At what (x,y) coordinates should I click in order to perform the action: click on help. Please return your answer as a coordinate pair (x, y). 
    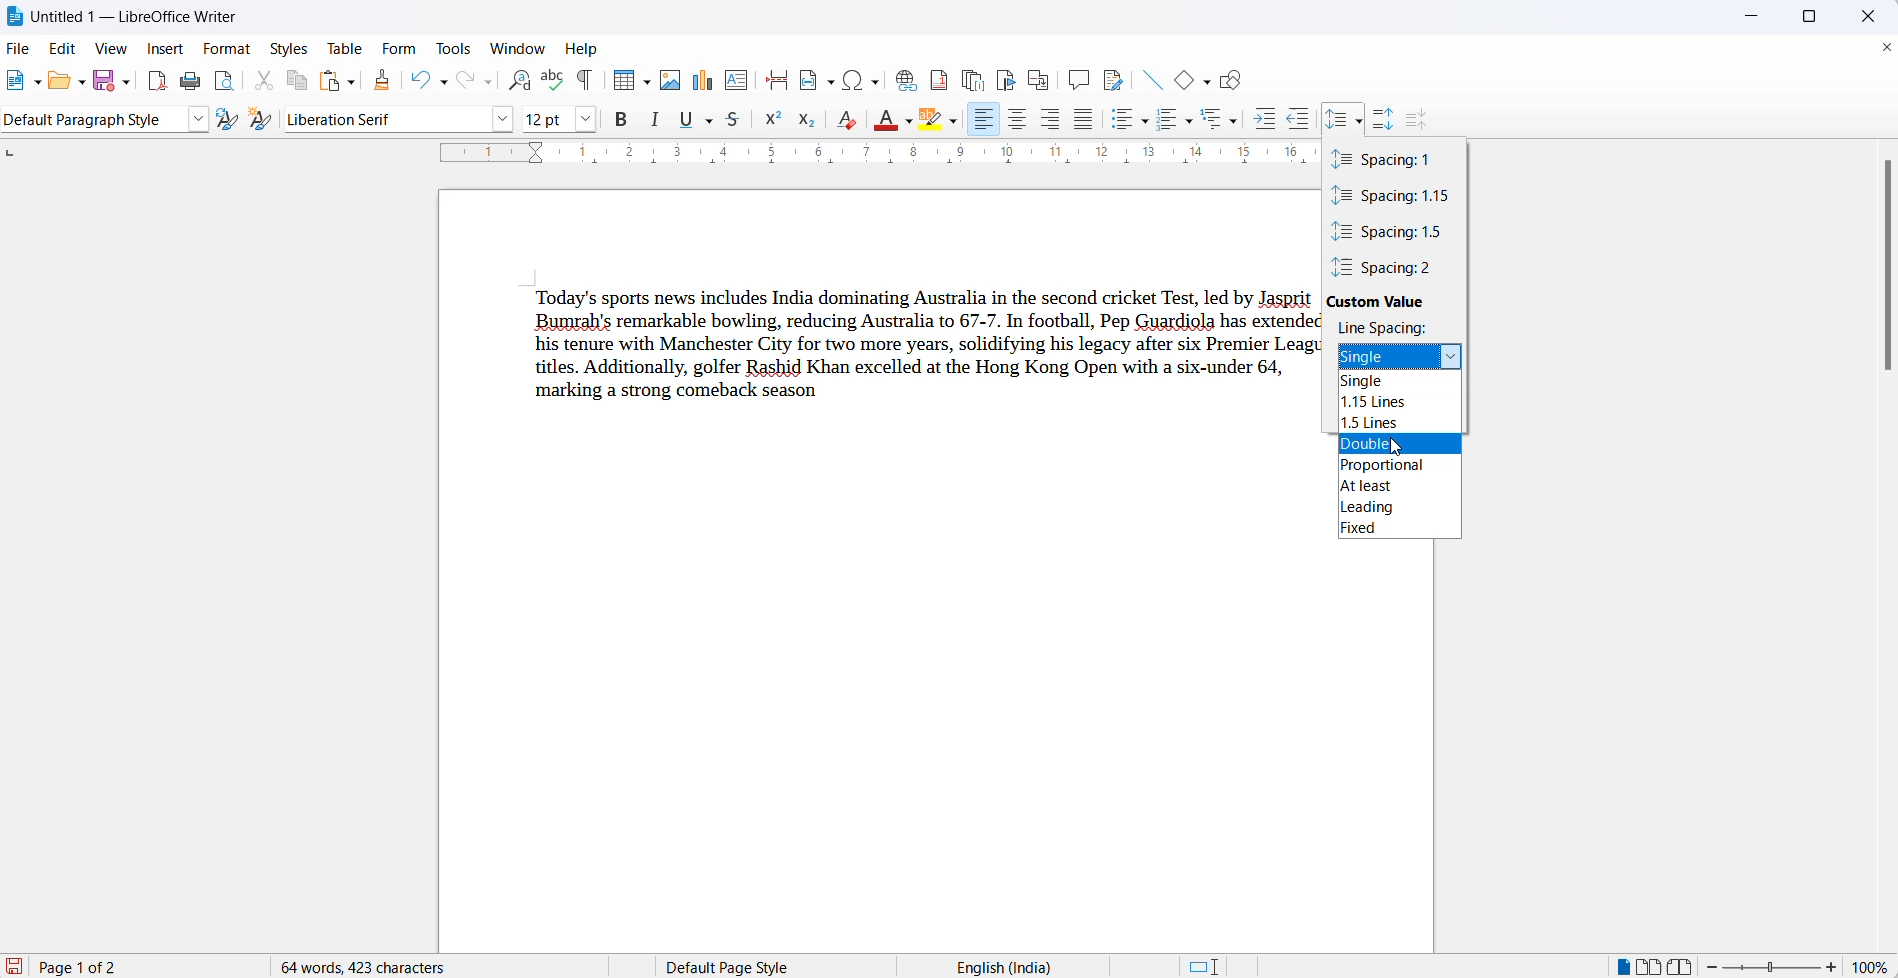
    Looking at the image, I should click on (590, 50).